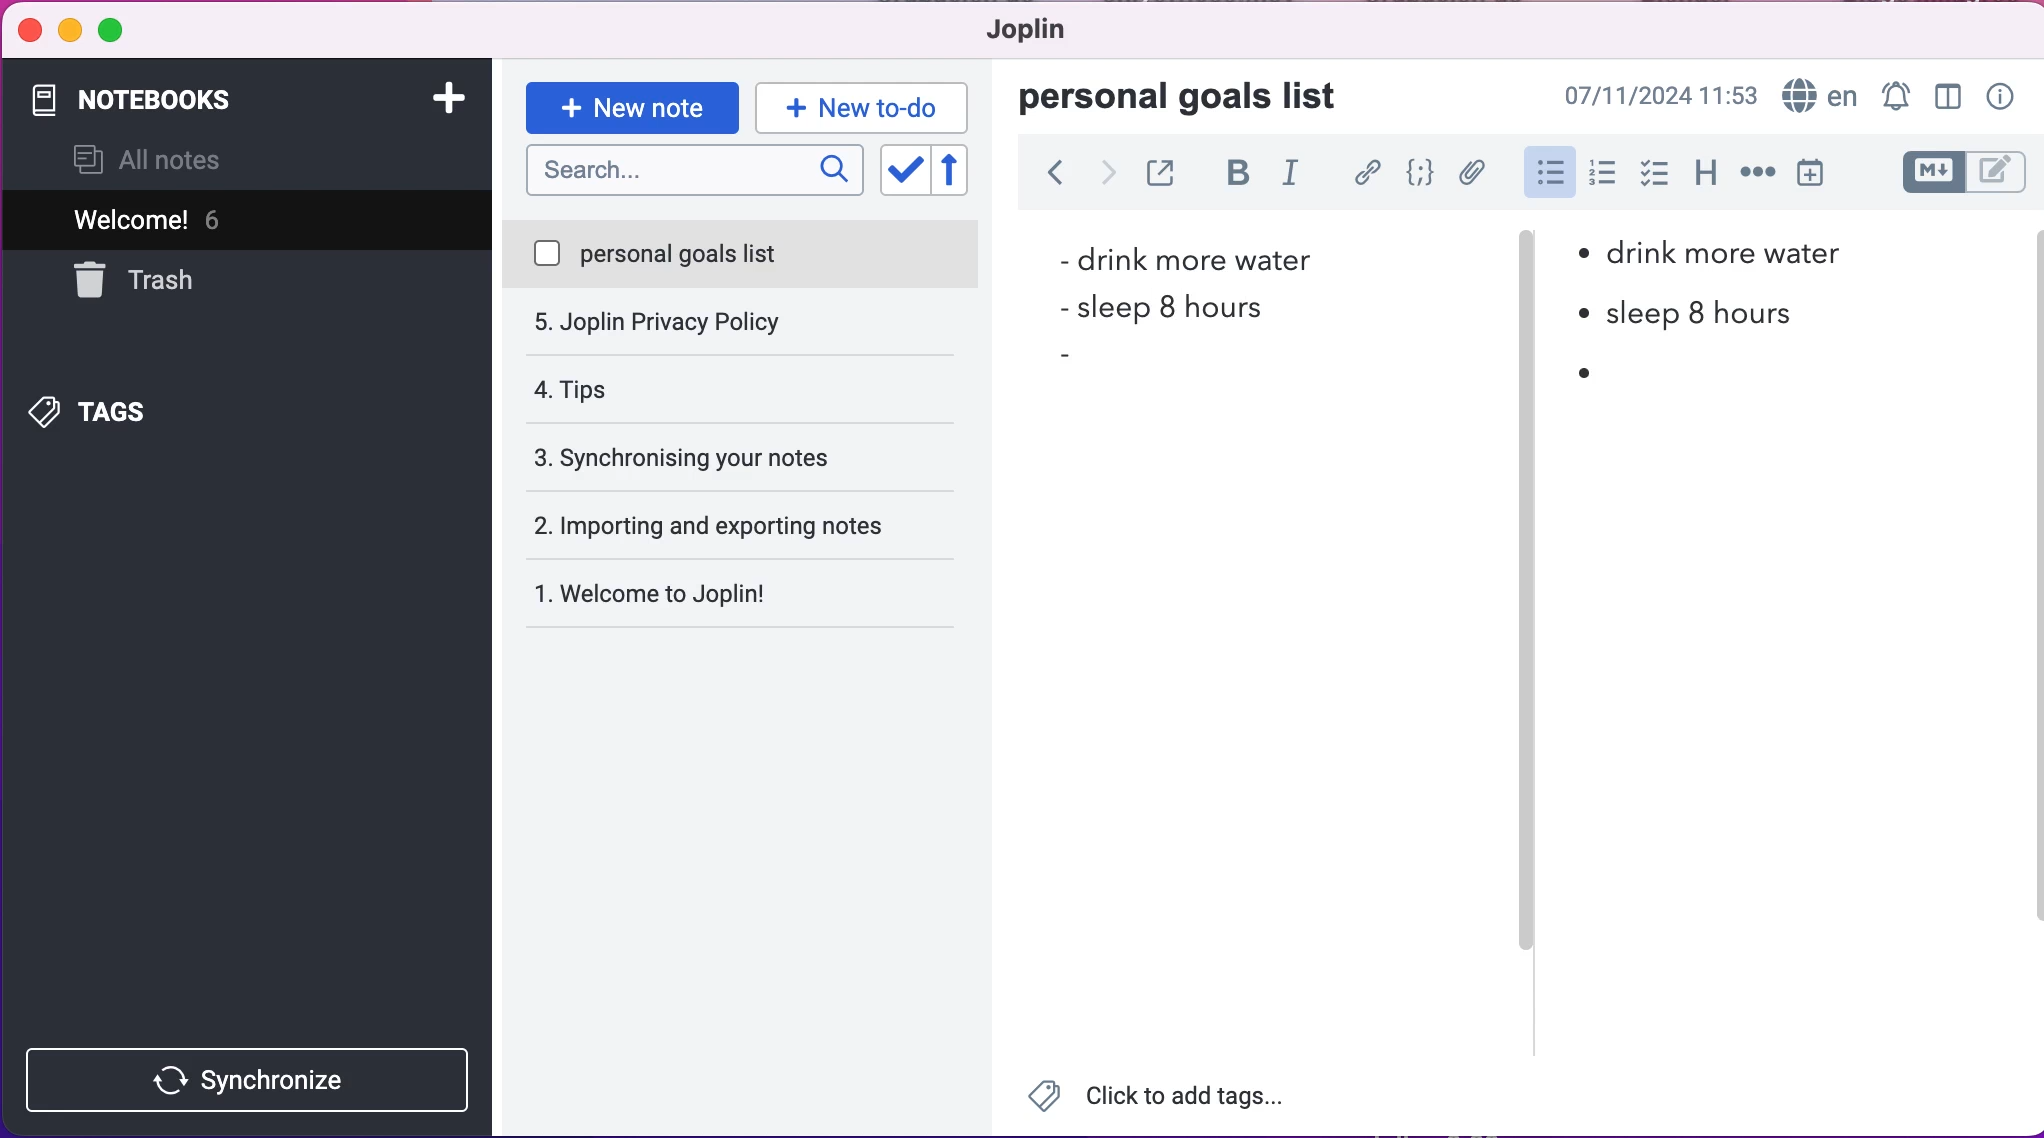  What do you see at coordinates (1654, 180) in the screenshot?
I see `check box` at bounding box center [1654, 180].